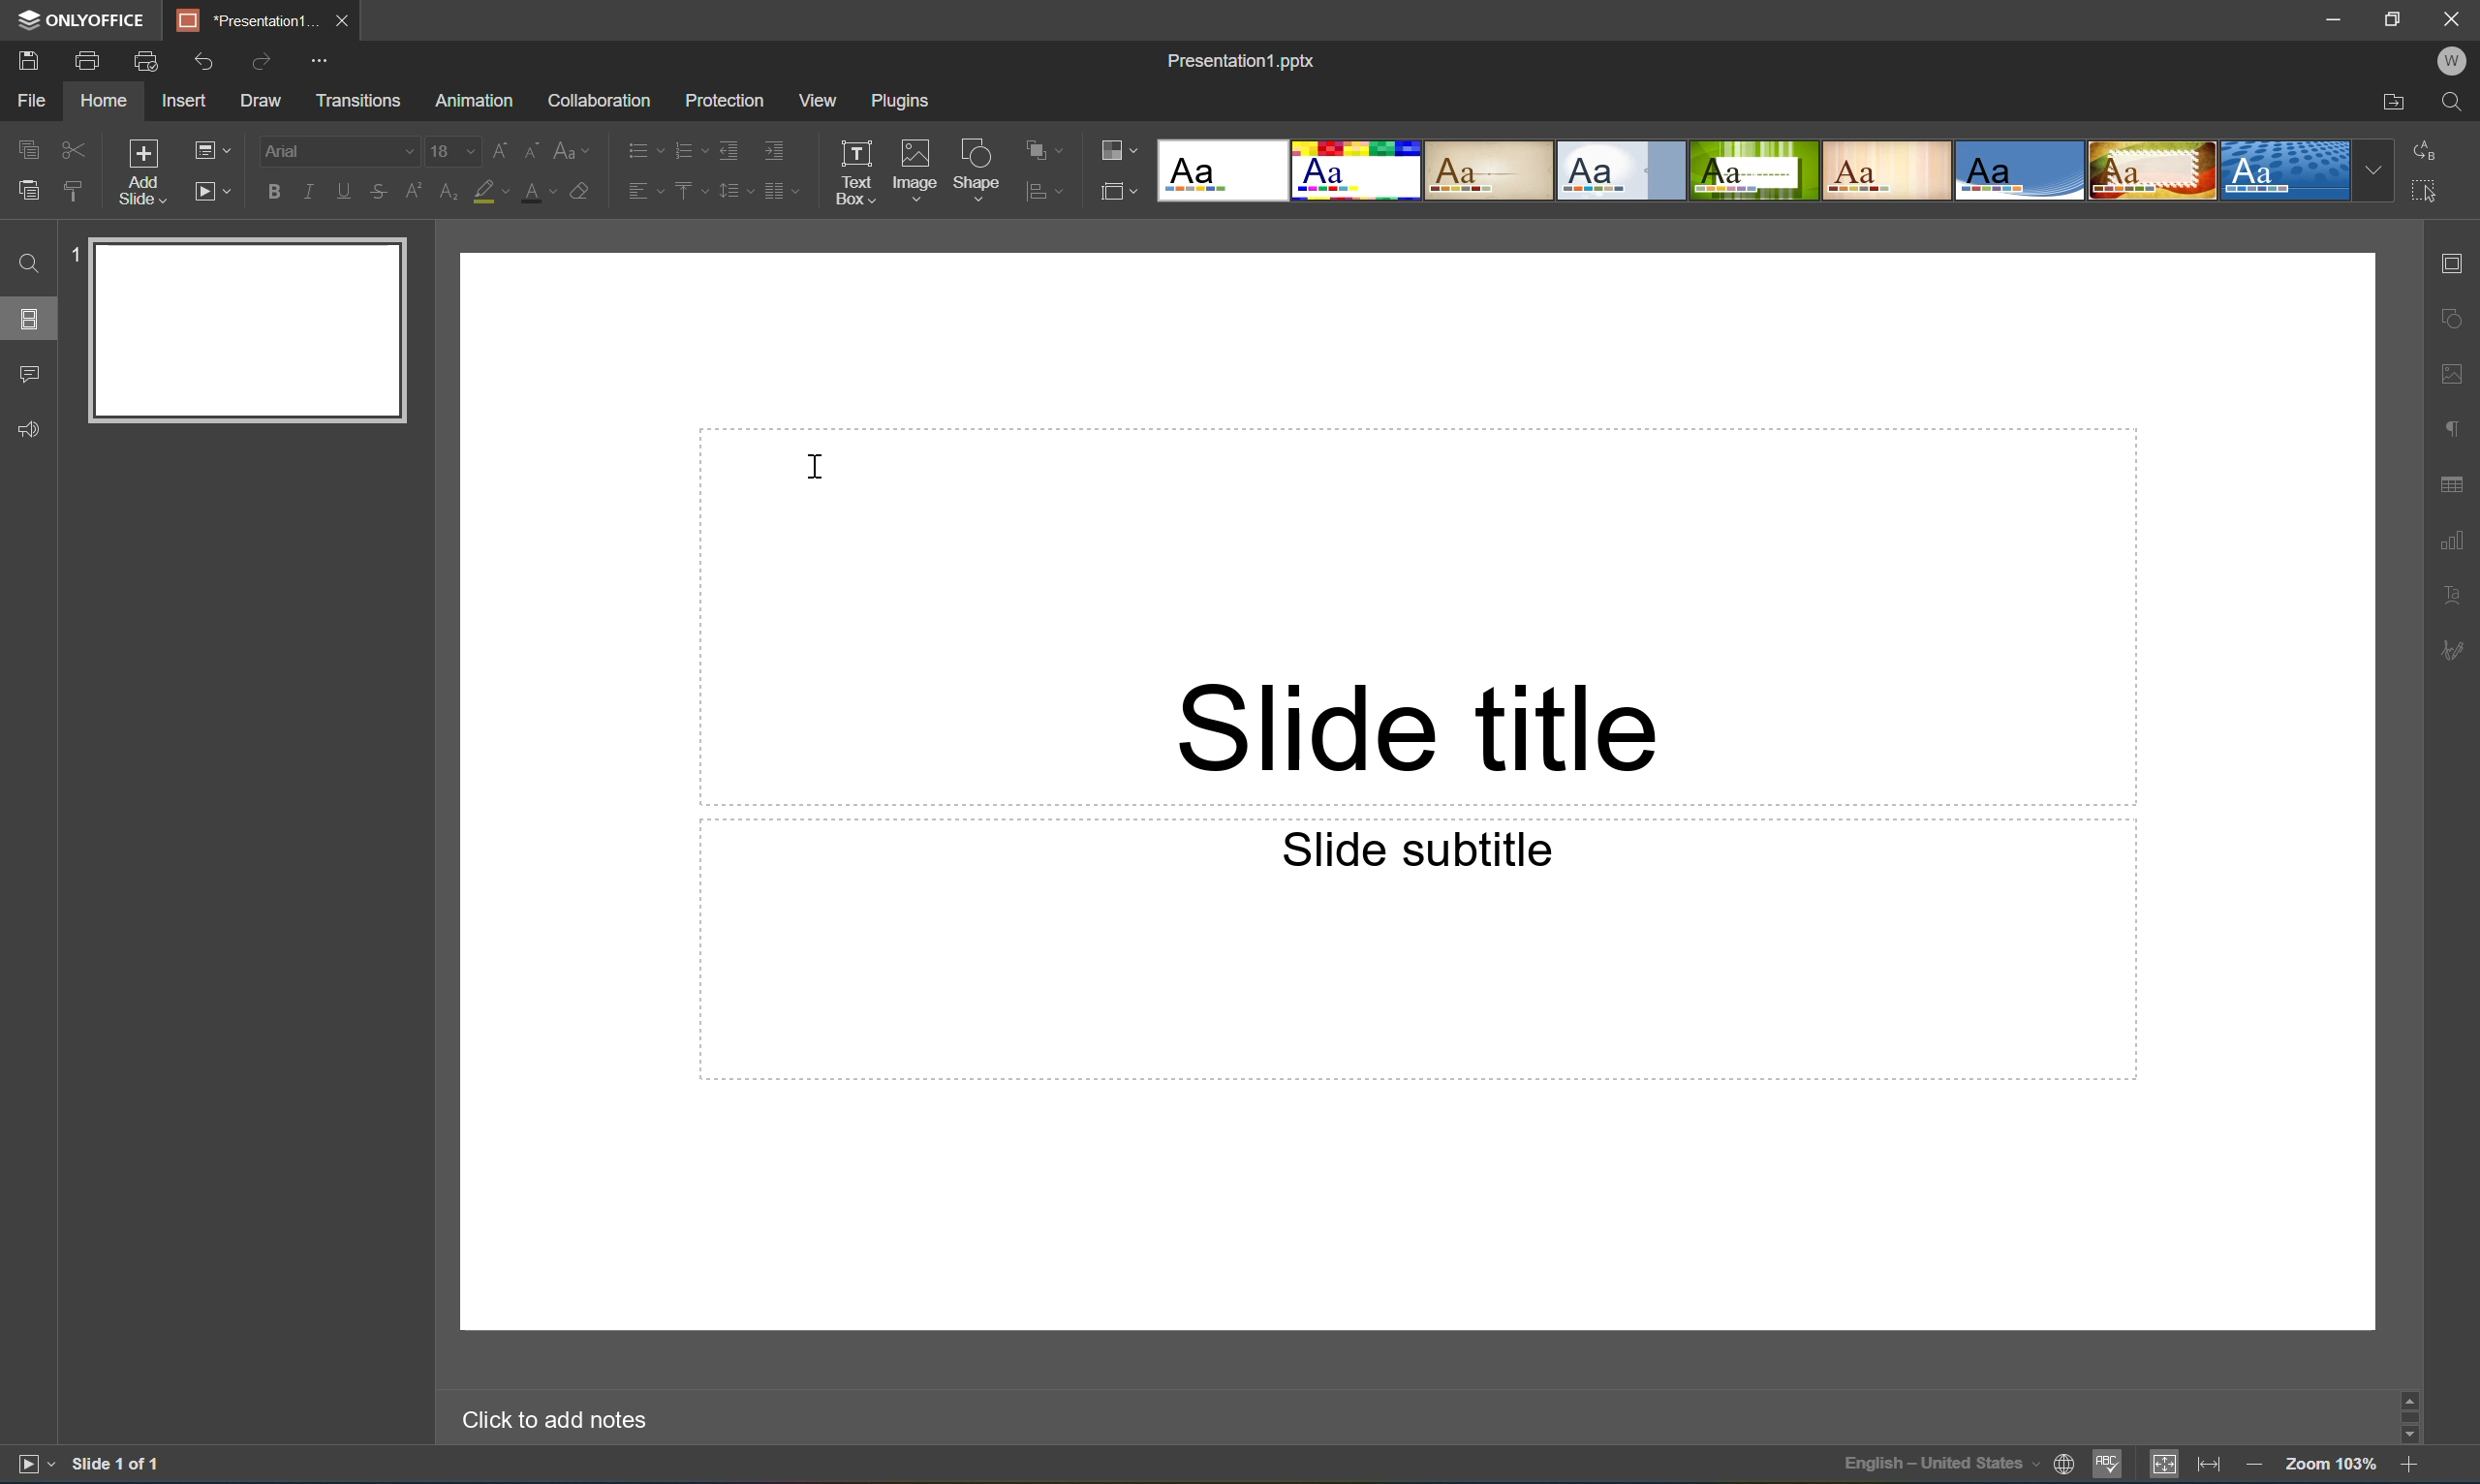  What do you see at coordinates (447, 193) in the screenshot?
I see `Subscript` at bounding box center [447, 193].